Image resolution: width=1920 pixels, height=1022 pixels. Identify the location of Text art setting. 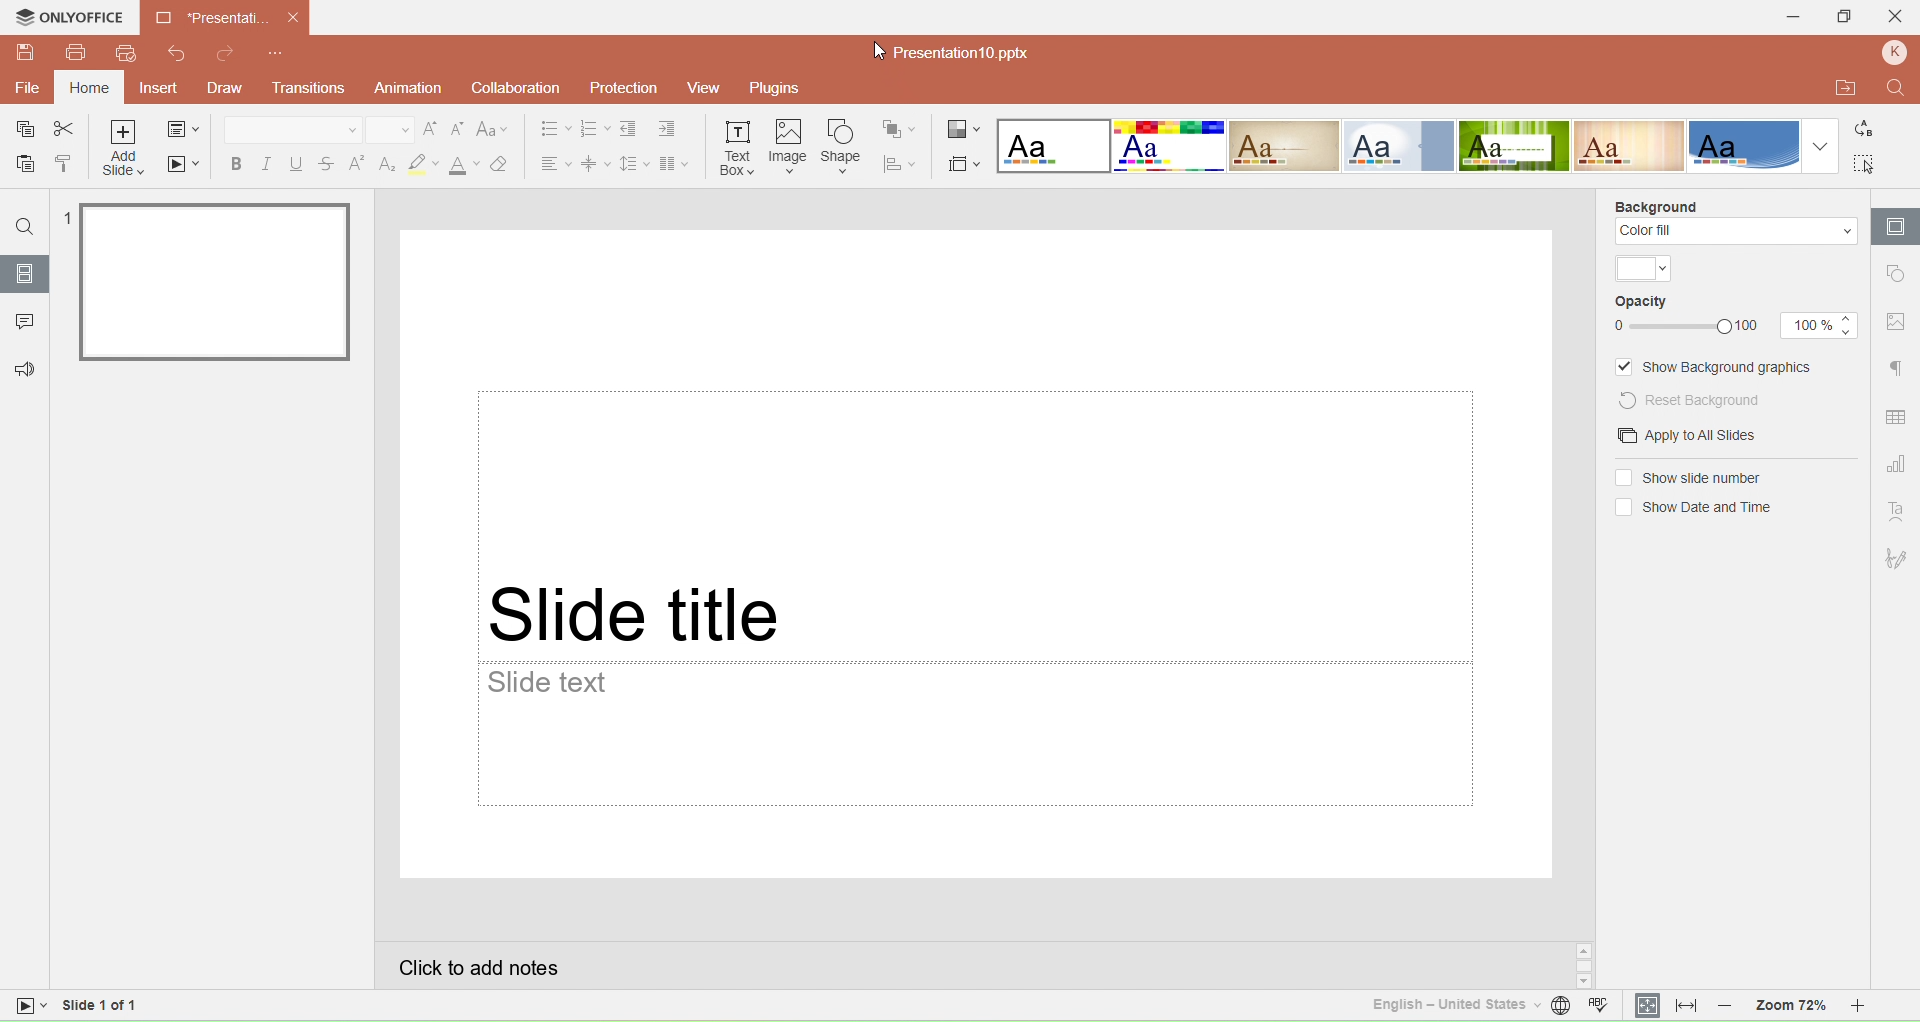
(1897, 512).